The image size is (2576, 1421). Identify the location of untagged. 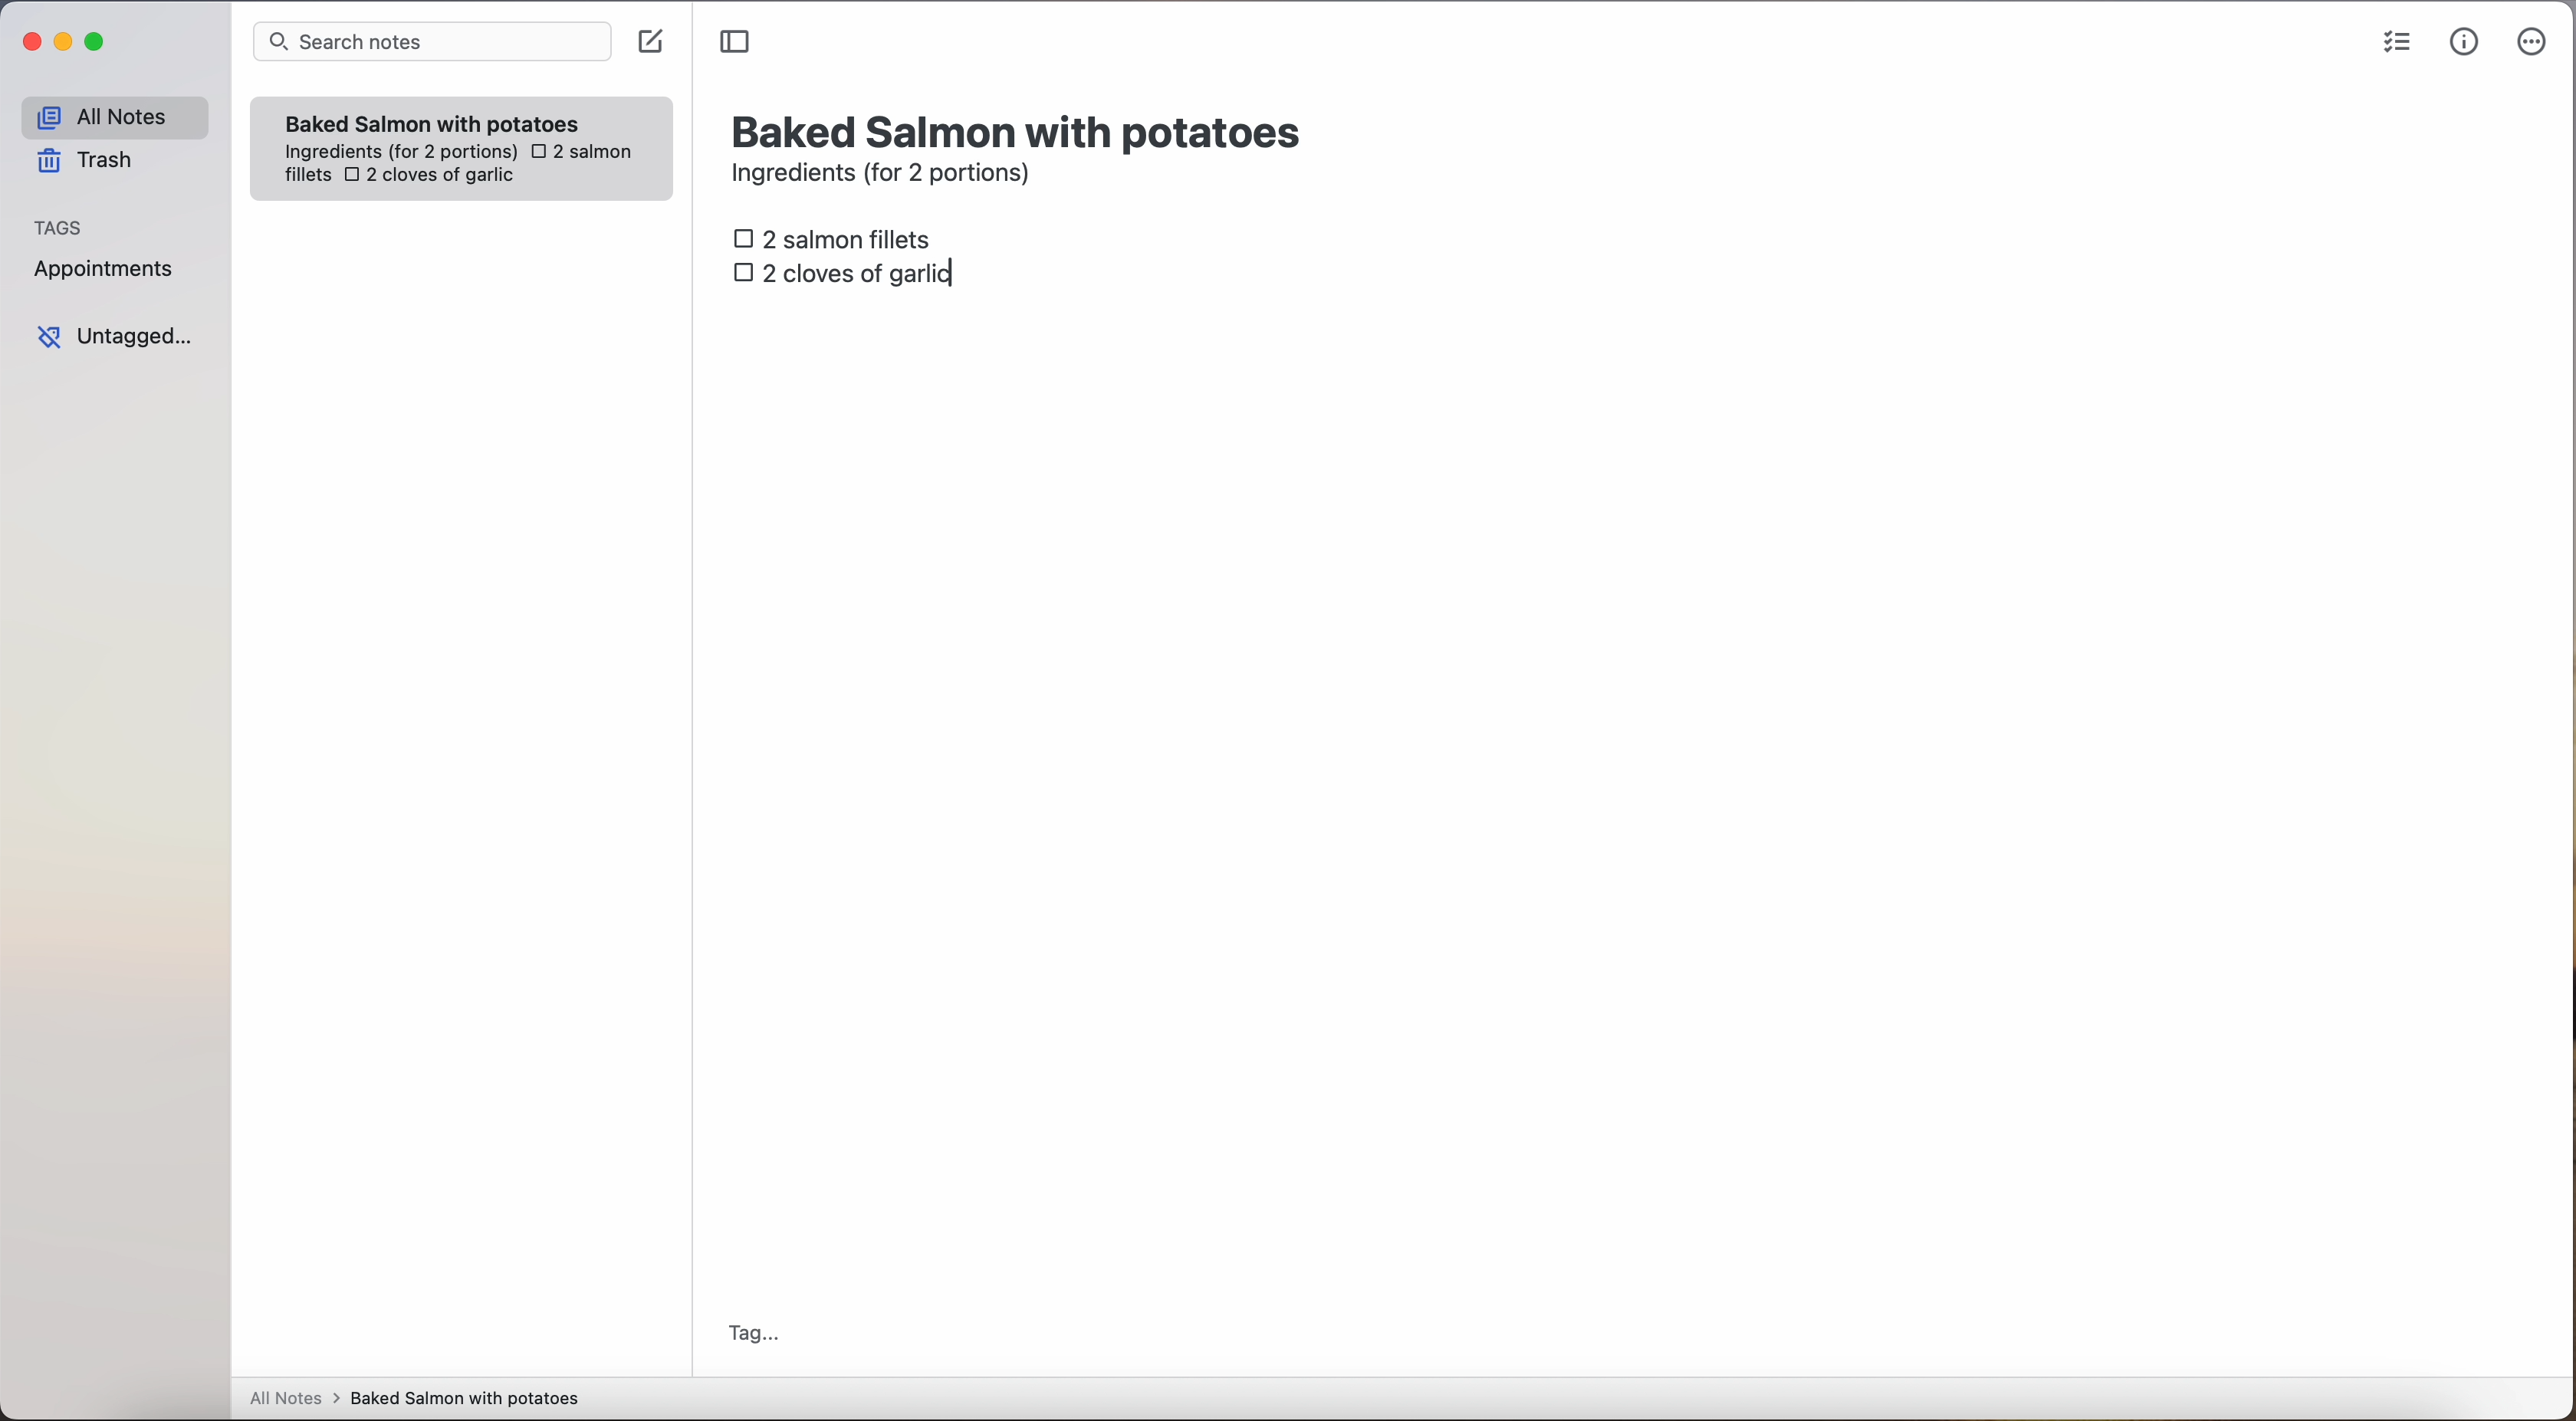
(117, 336).